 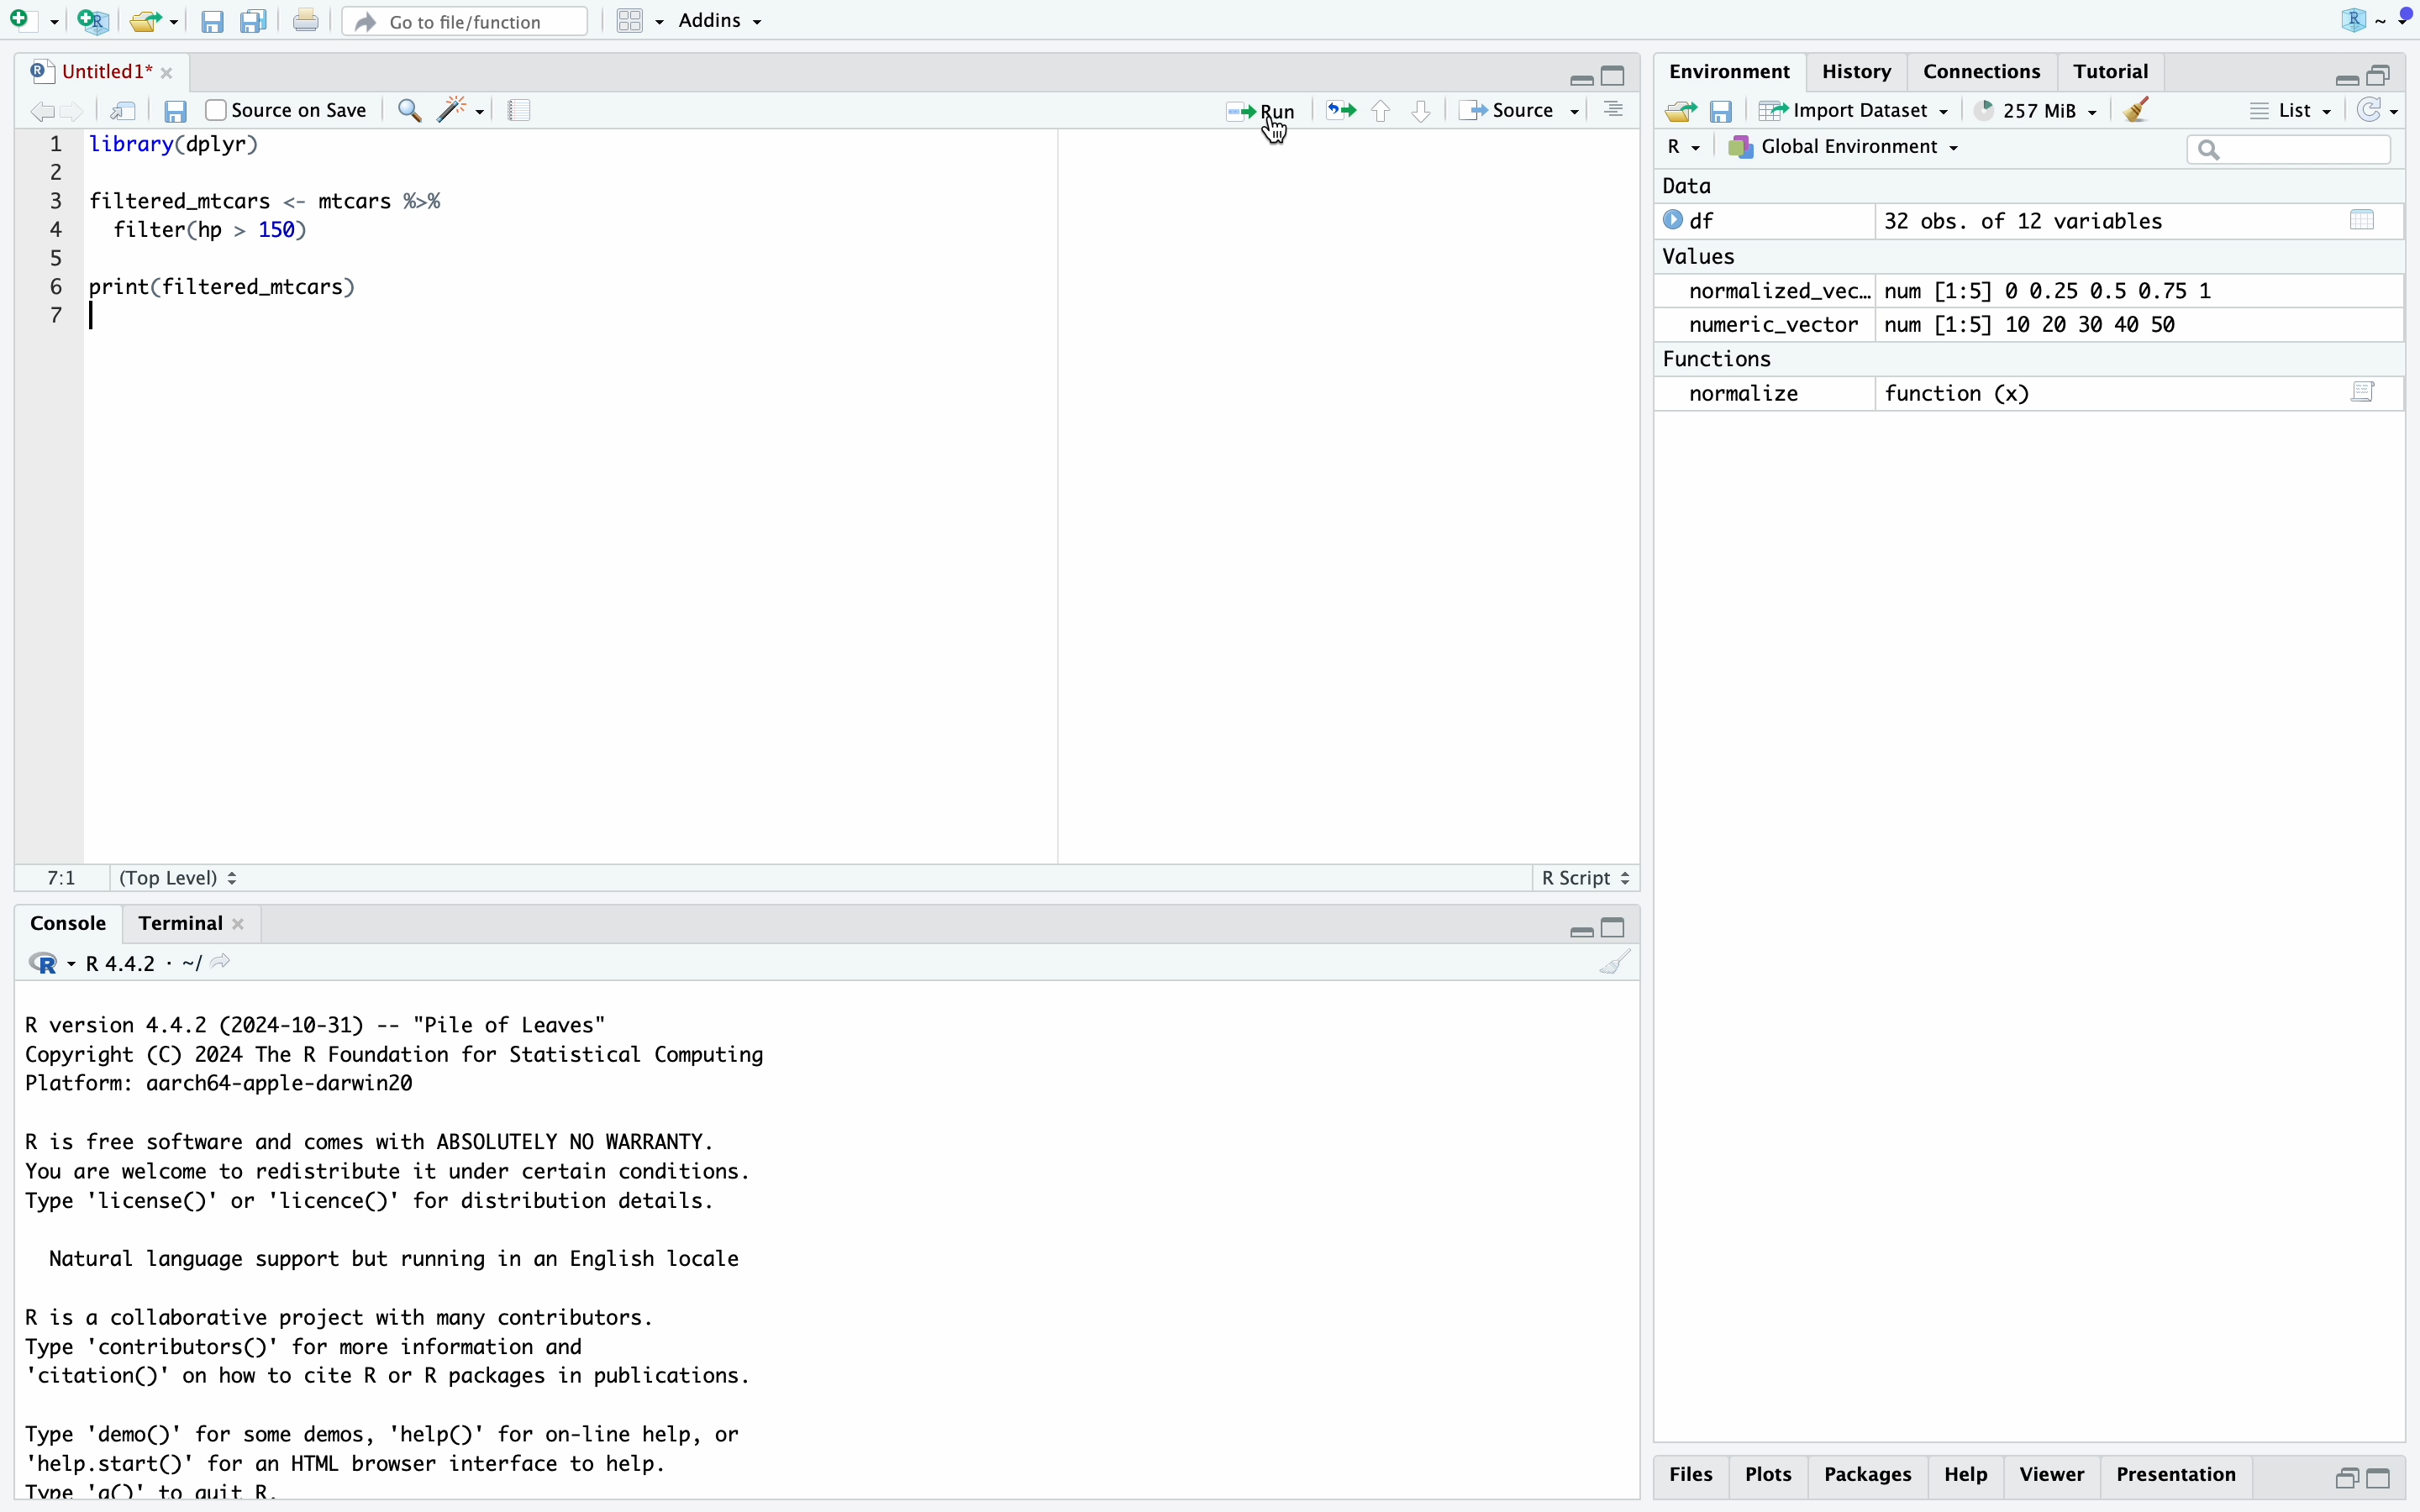 I want to click on re-run the previous section, so click(x=1341, y=111).